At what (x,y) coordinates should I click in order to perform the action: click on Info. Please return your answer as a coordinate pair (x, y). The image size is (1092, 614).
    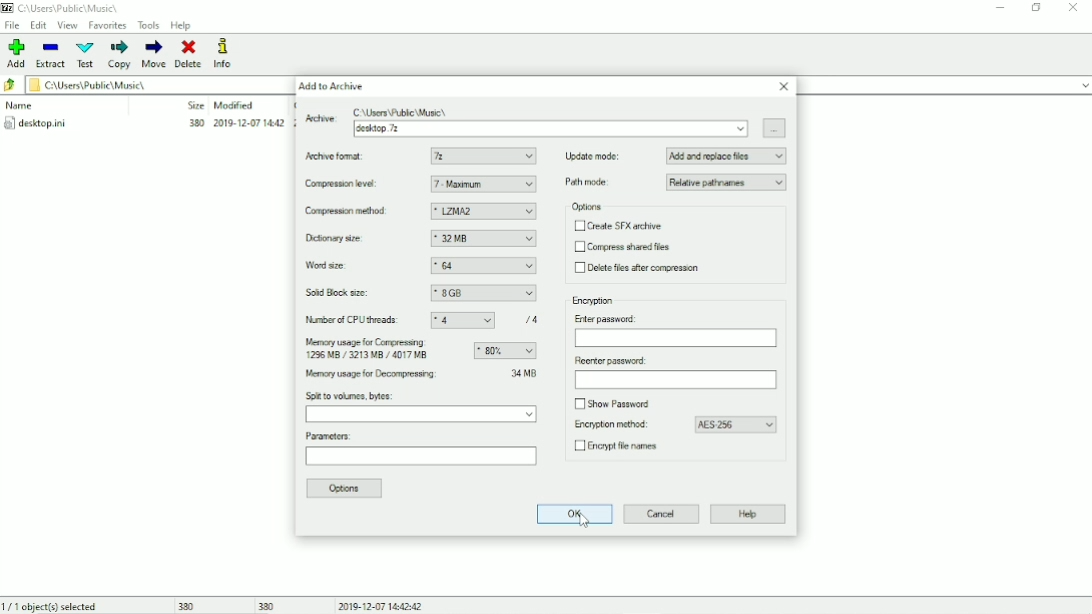
    Looking at the image, I should click on (223, 53).